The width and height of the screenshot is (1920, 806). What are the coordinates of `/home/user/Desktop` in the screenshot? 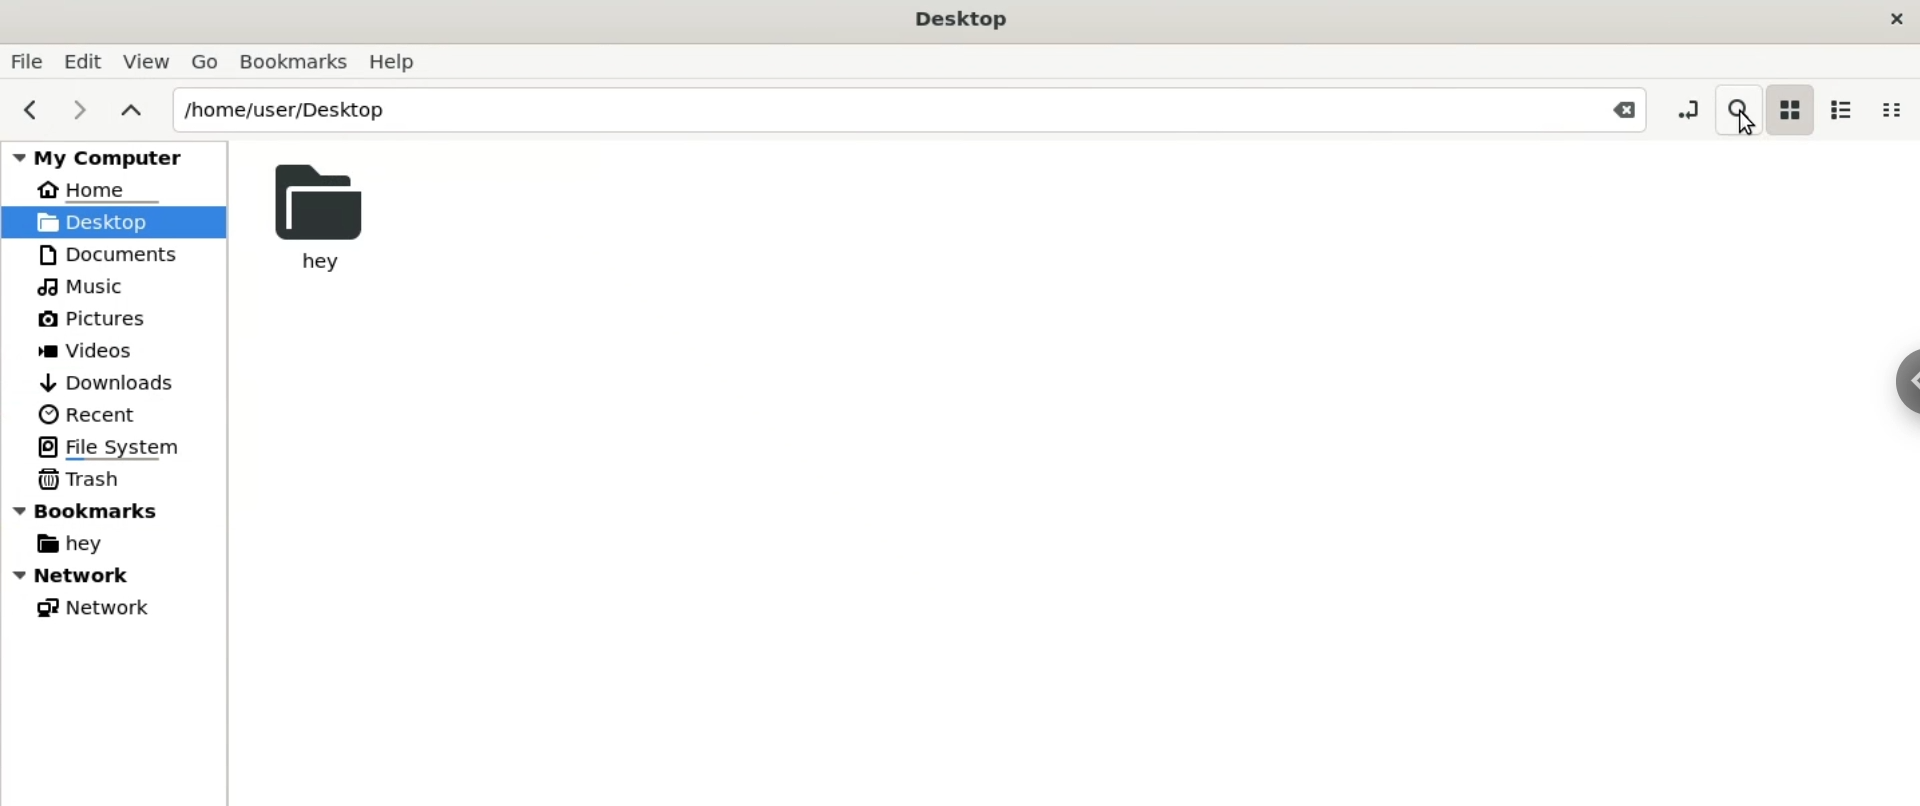 It's located at (867, 107).